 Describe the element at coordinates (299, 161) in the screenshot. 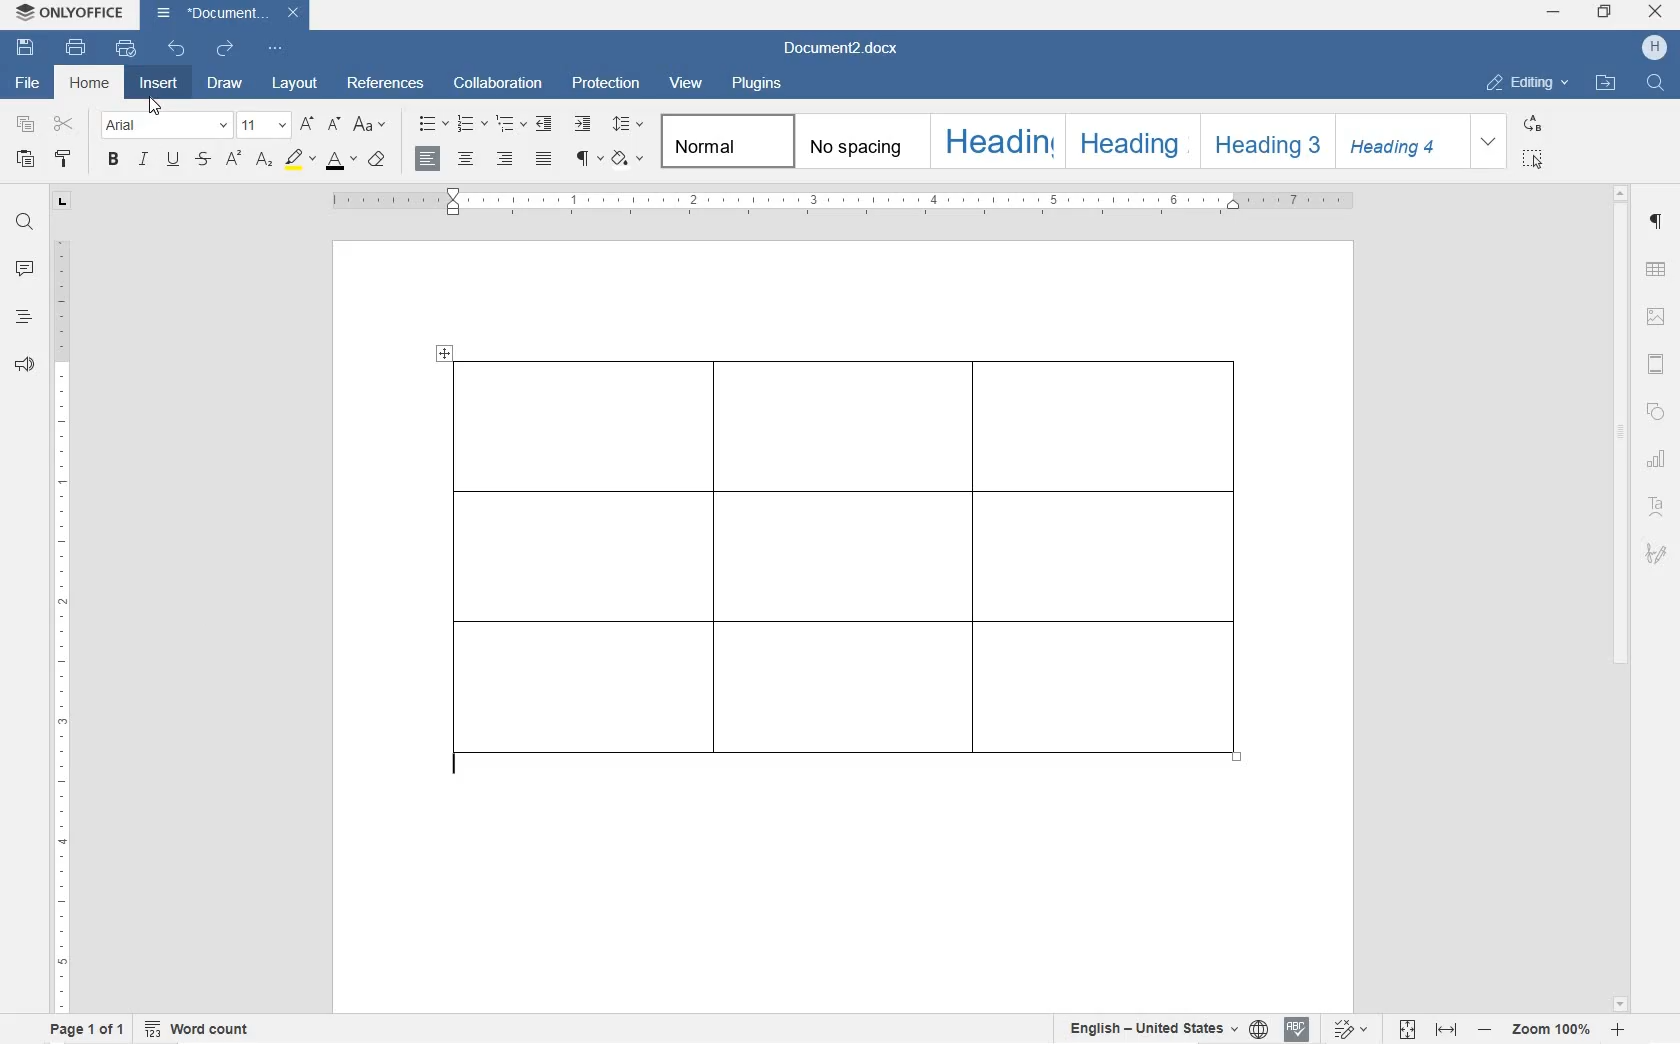

I see `highlight color` at that location.